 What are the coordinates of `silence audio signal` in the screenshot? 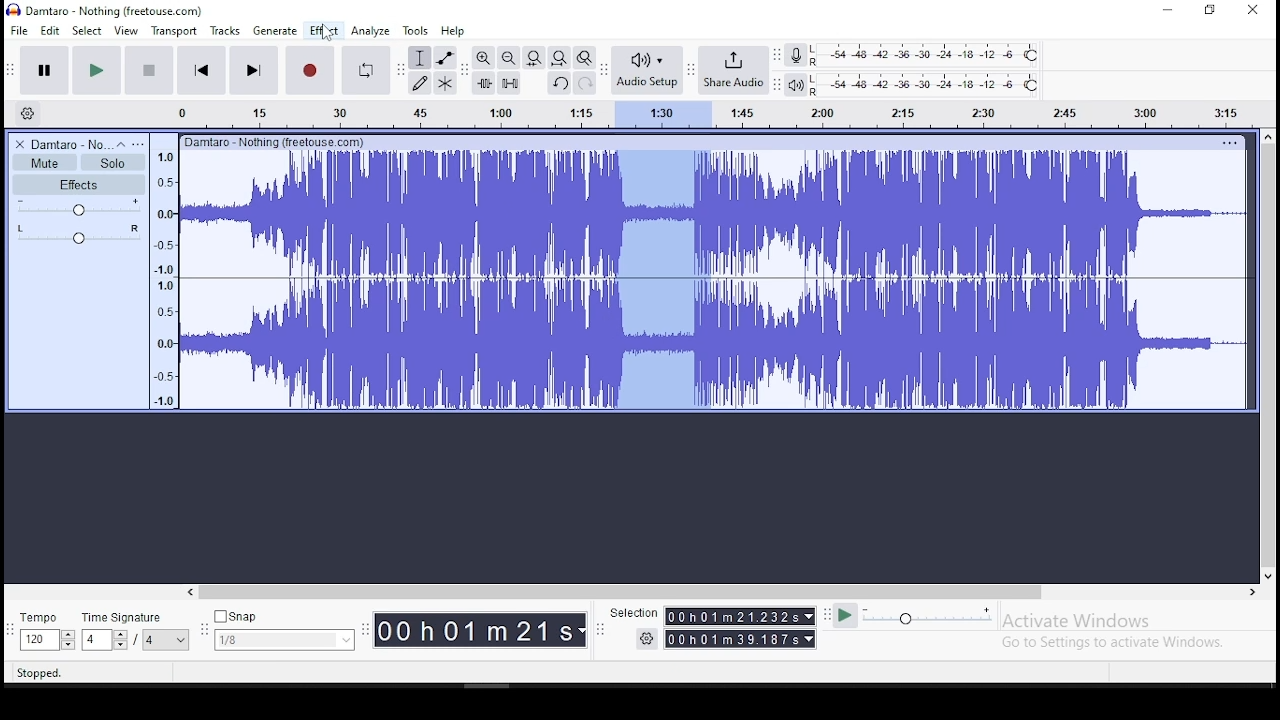 It's located at (510, 83).